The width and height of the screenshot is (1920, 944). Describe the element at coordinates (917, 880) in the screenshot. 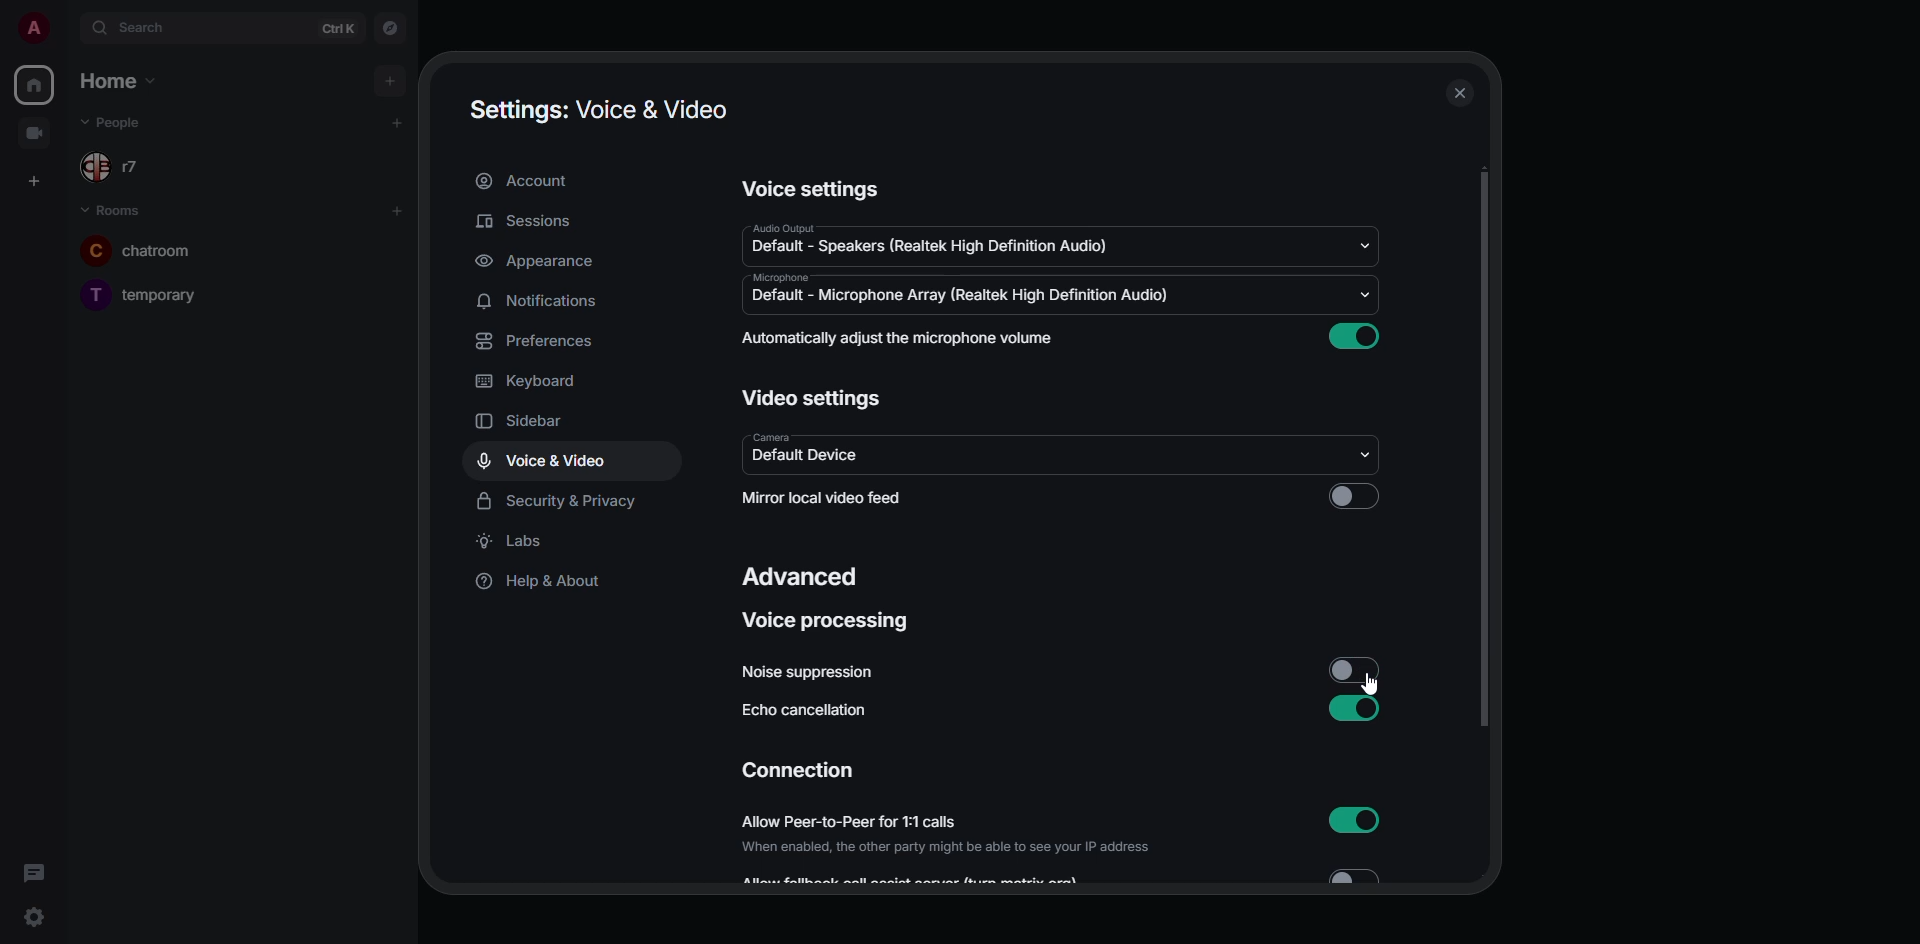

I see `Allow...` at that location.